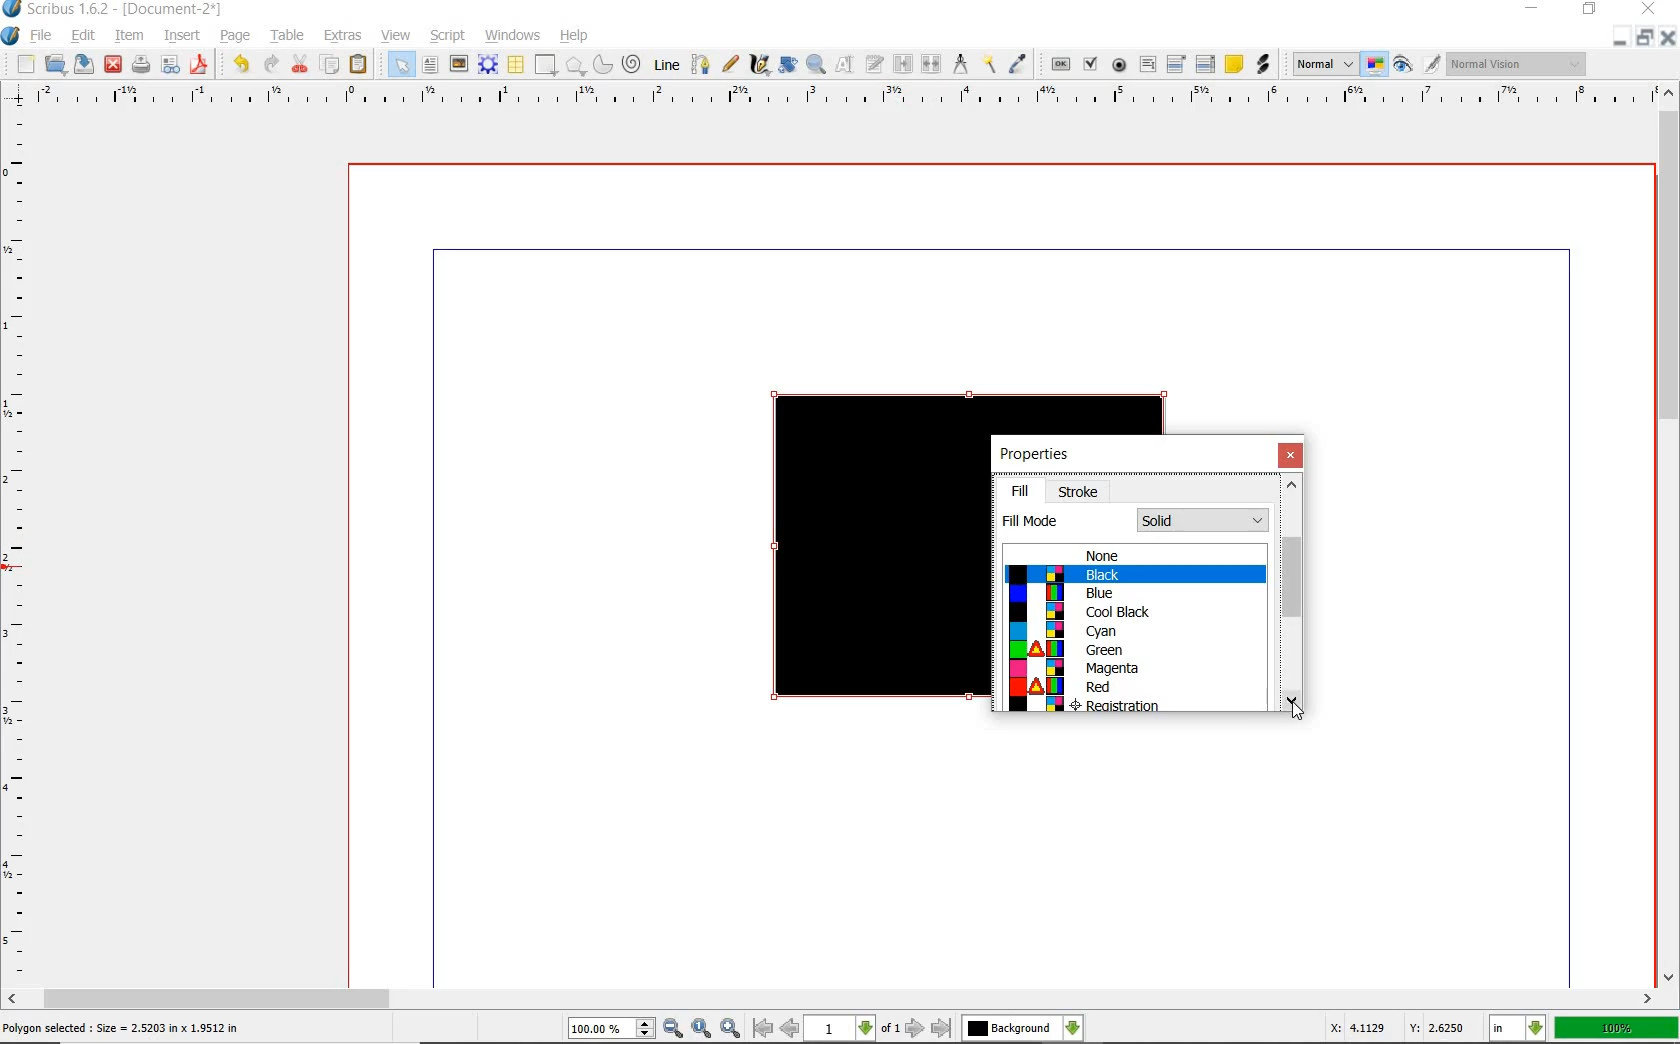  Describe the element at coordinates (611, 1030) in the screenshot. I see `select current zoom level` at that location.